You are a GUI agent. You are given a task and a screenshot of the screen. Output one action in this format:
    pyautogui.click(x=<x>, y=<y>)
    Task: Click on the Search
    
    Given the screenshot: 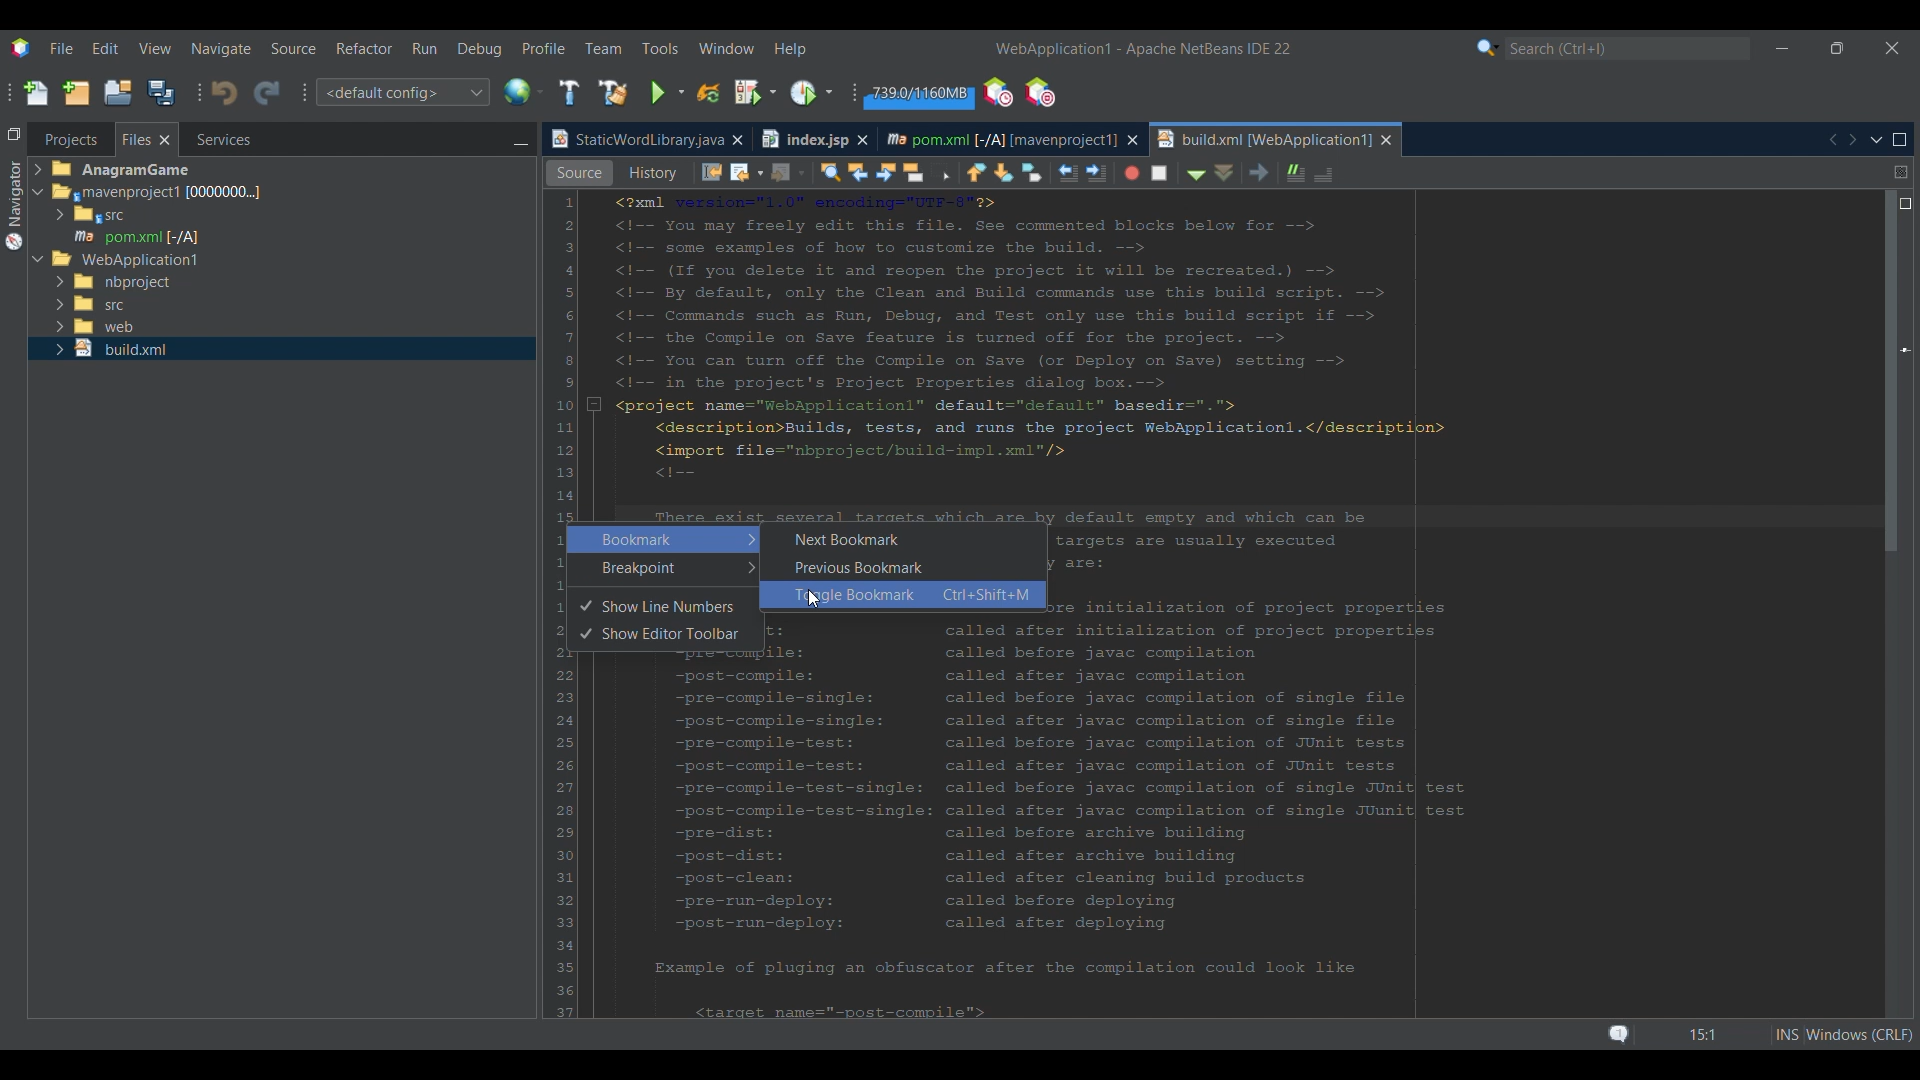 What is the action you would take?
    pyautogui.click(x=1628, y=49)
    